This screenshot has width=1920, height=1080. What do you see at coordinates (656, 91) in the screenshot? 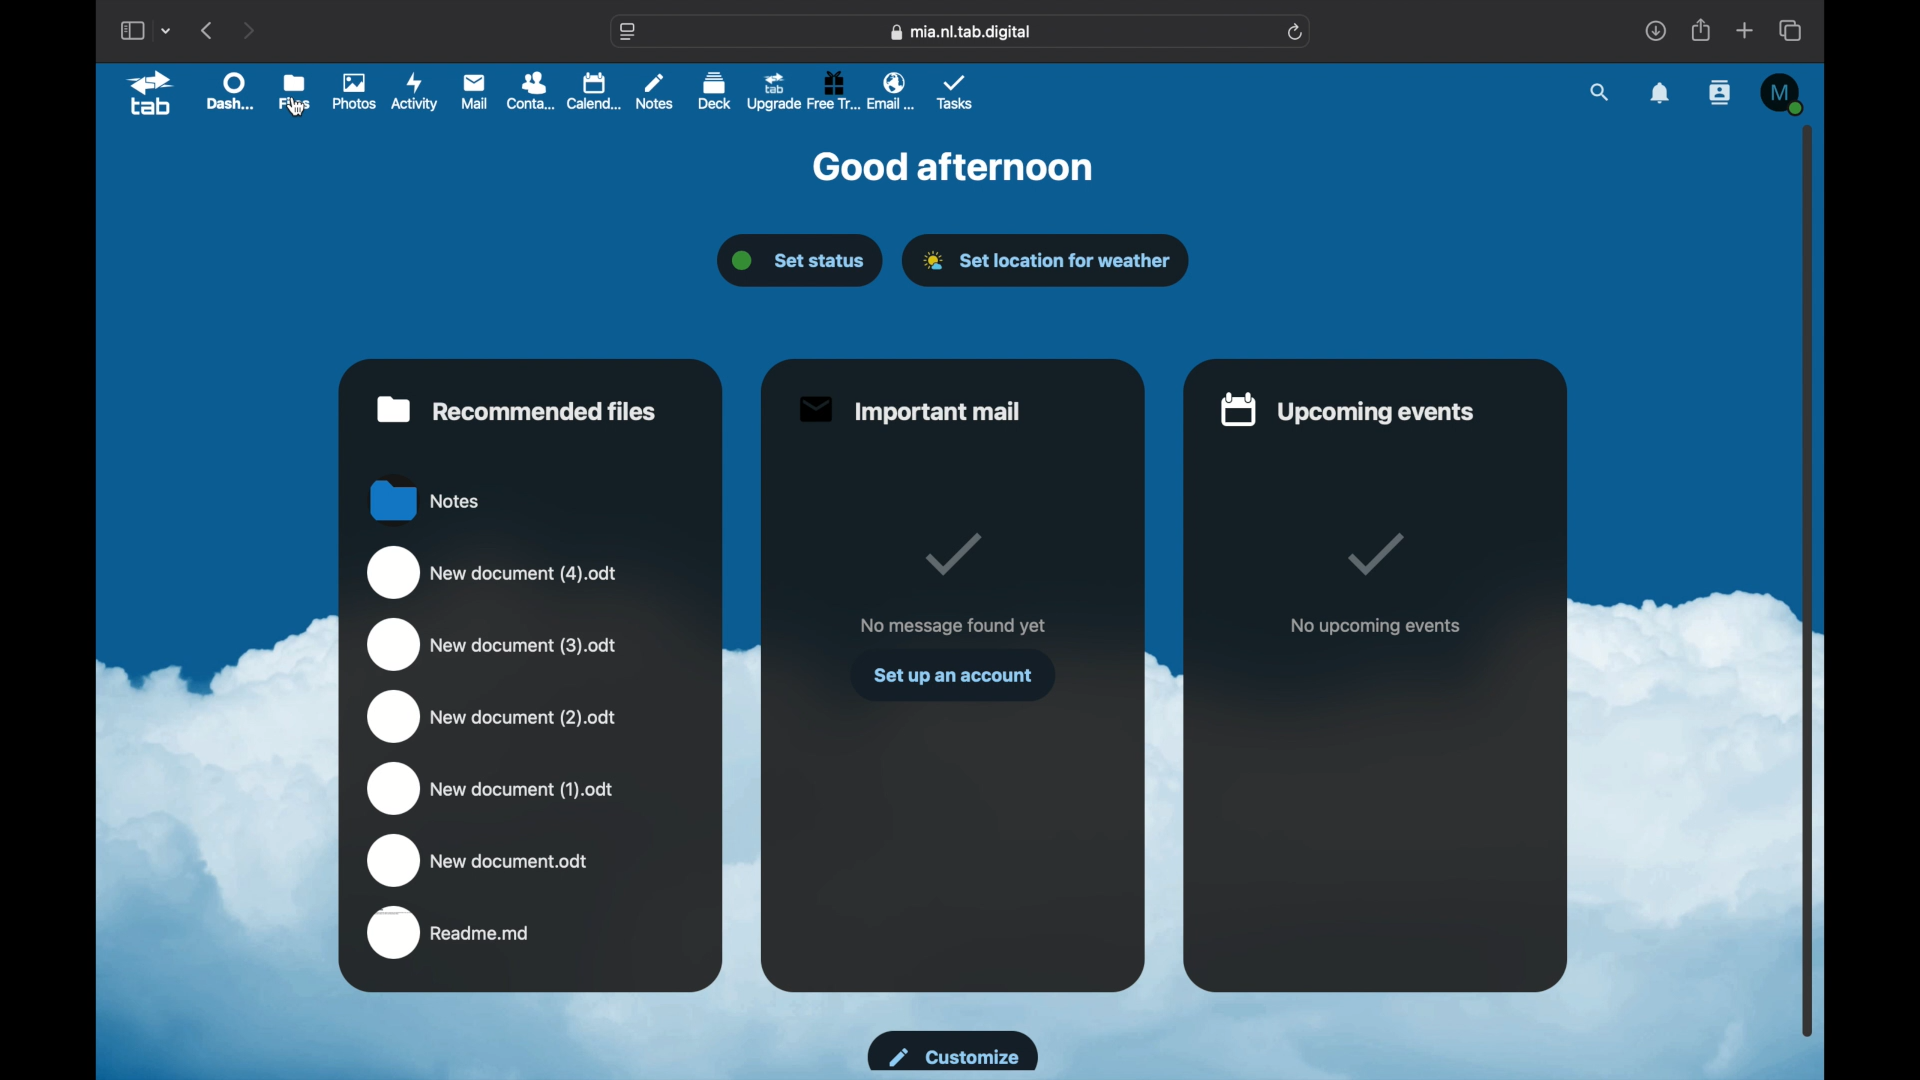
I see `notes` at bounding box center [656, 91].